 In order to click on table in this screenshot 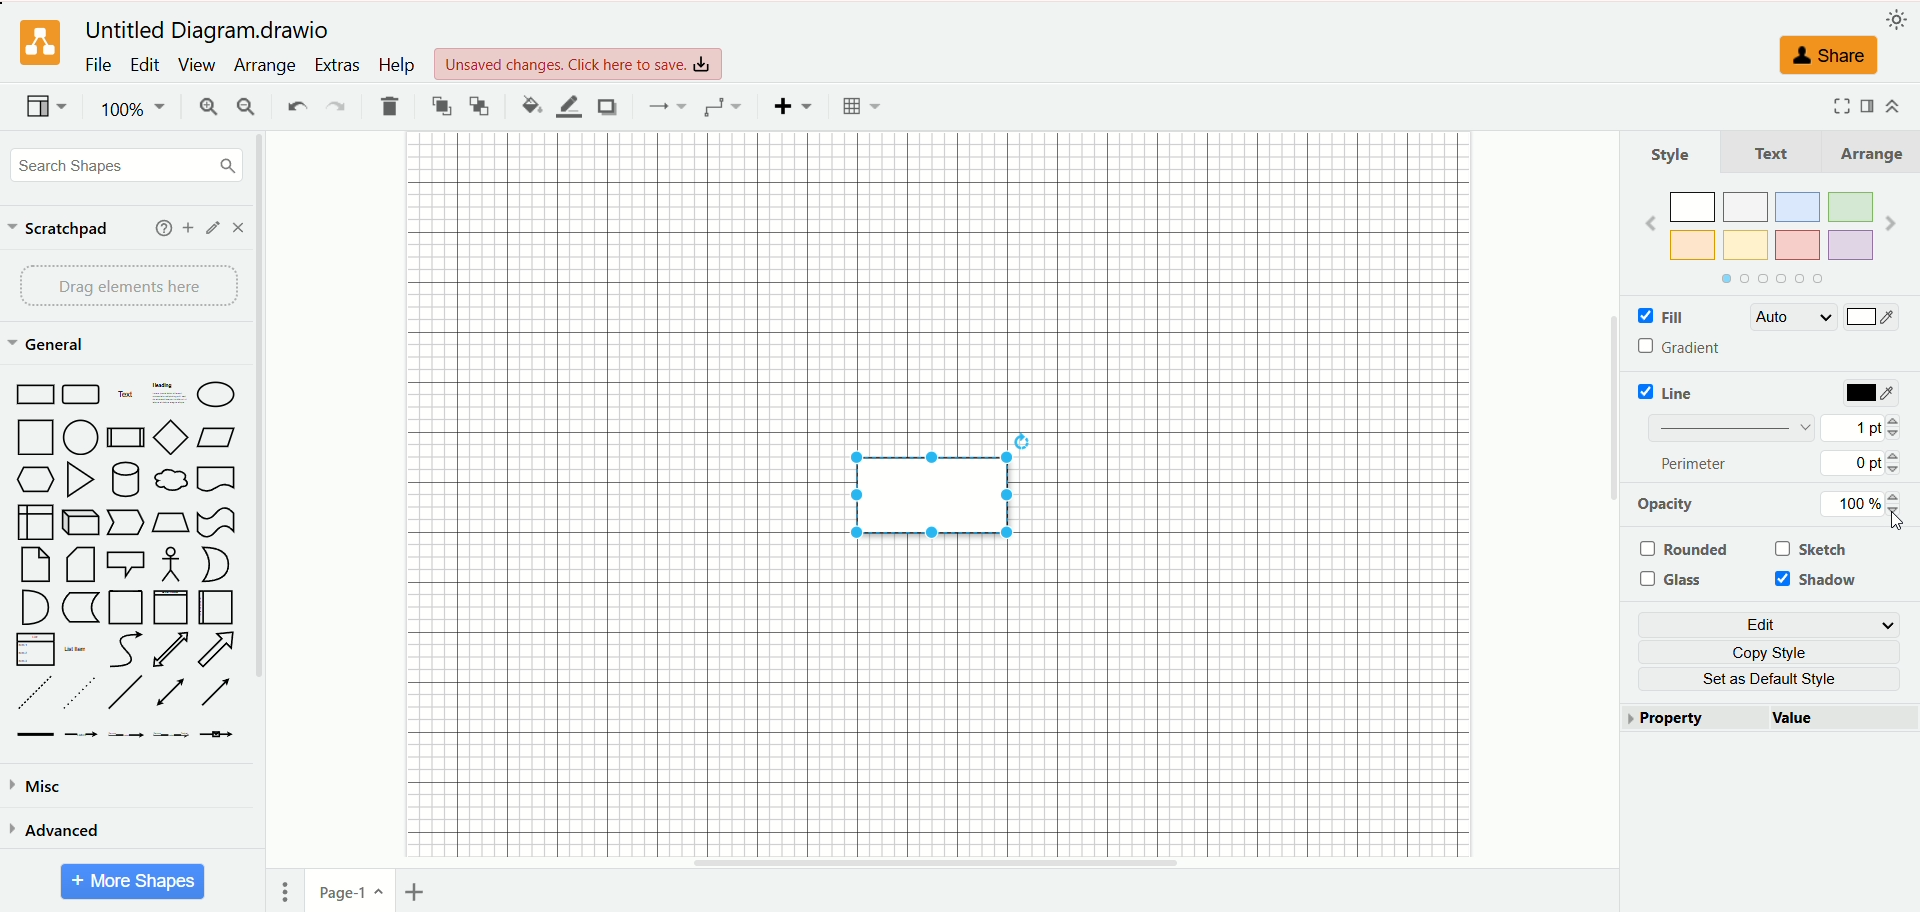, I will do `click(861, 106)`.